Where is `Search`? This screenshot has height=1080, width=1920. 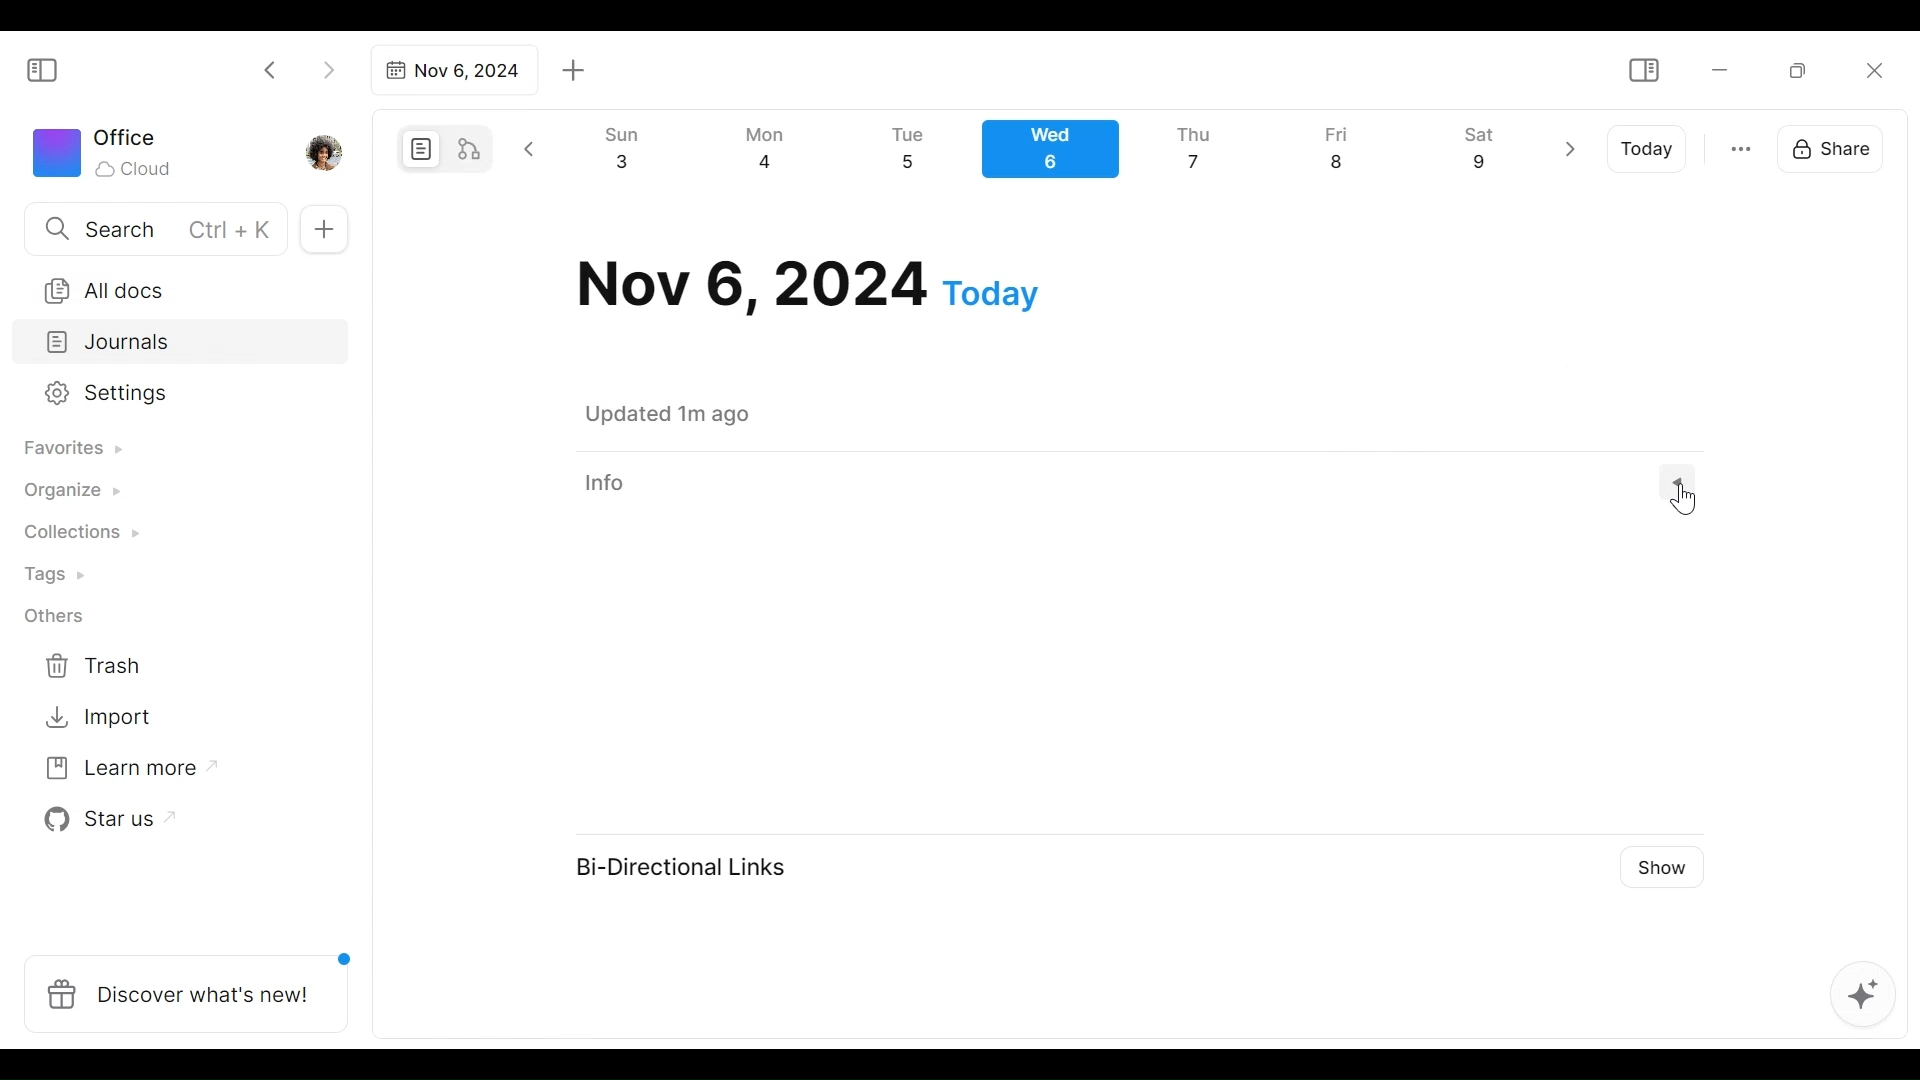
Search is located at coordinates (153, 228).